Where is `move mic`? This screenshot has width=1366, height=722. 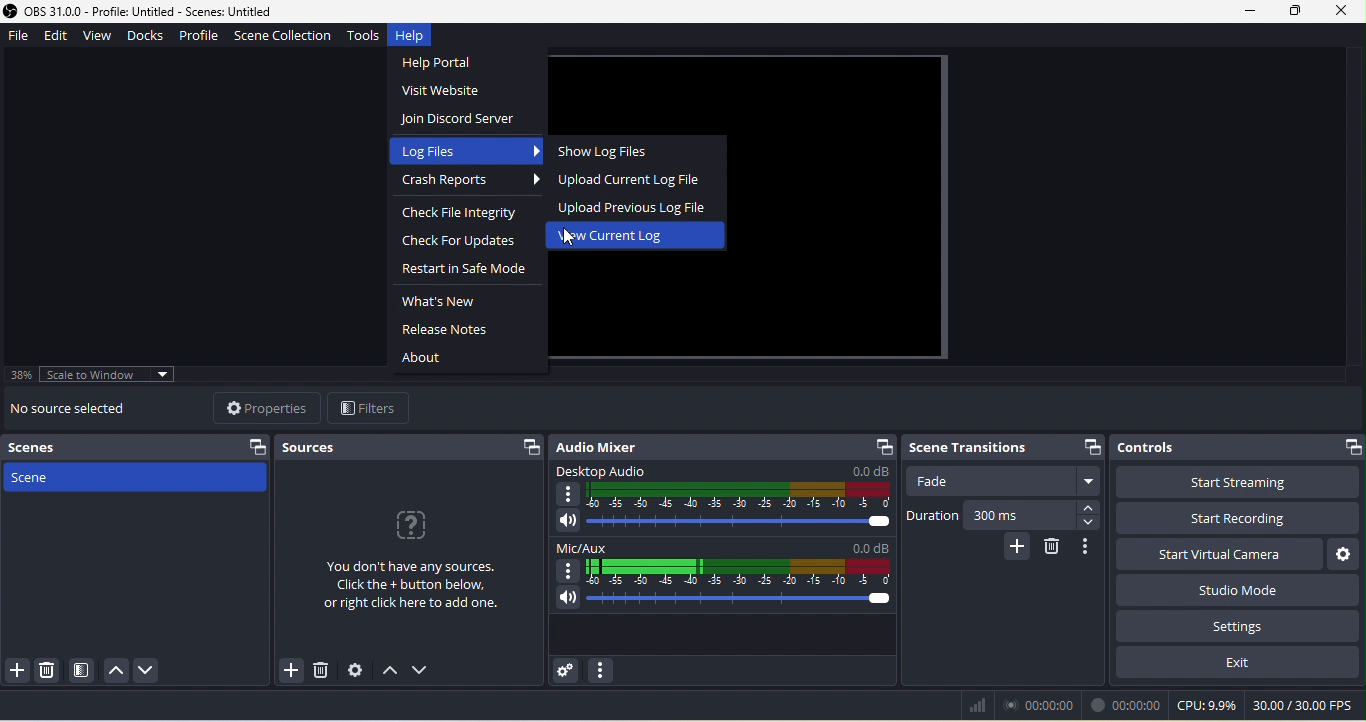 move mic is located at coordinates (724, 562).